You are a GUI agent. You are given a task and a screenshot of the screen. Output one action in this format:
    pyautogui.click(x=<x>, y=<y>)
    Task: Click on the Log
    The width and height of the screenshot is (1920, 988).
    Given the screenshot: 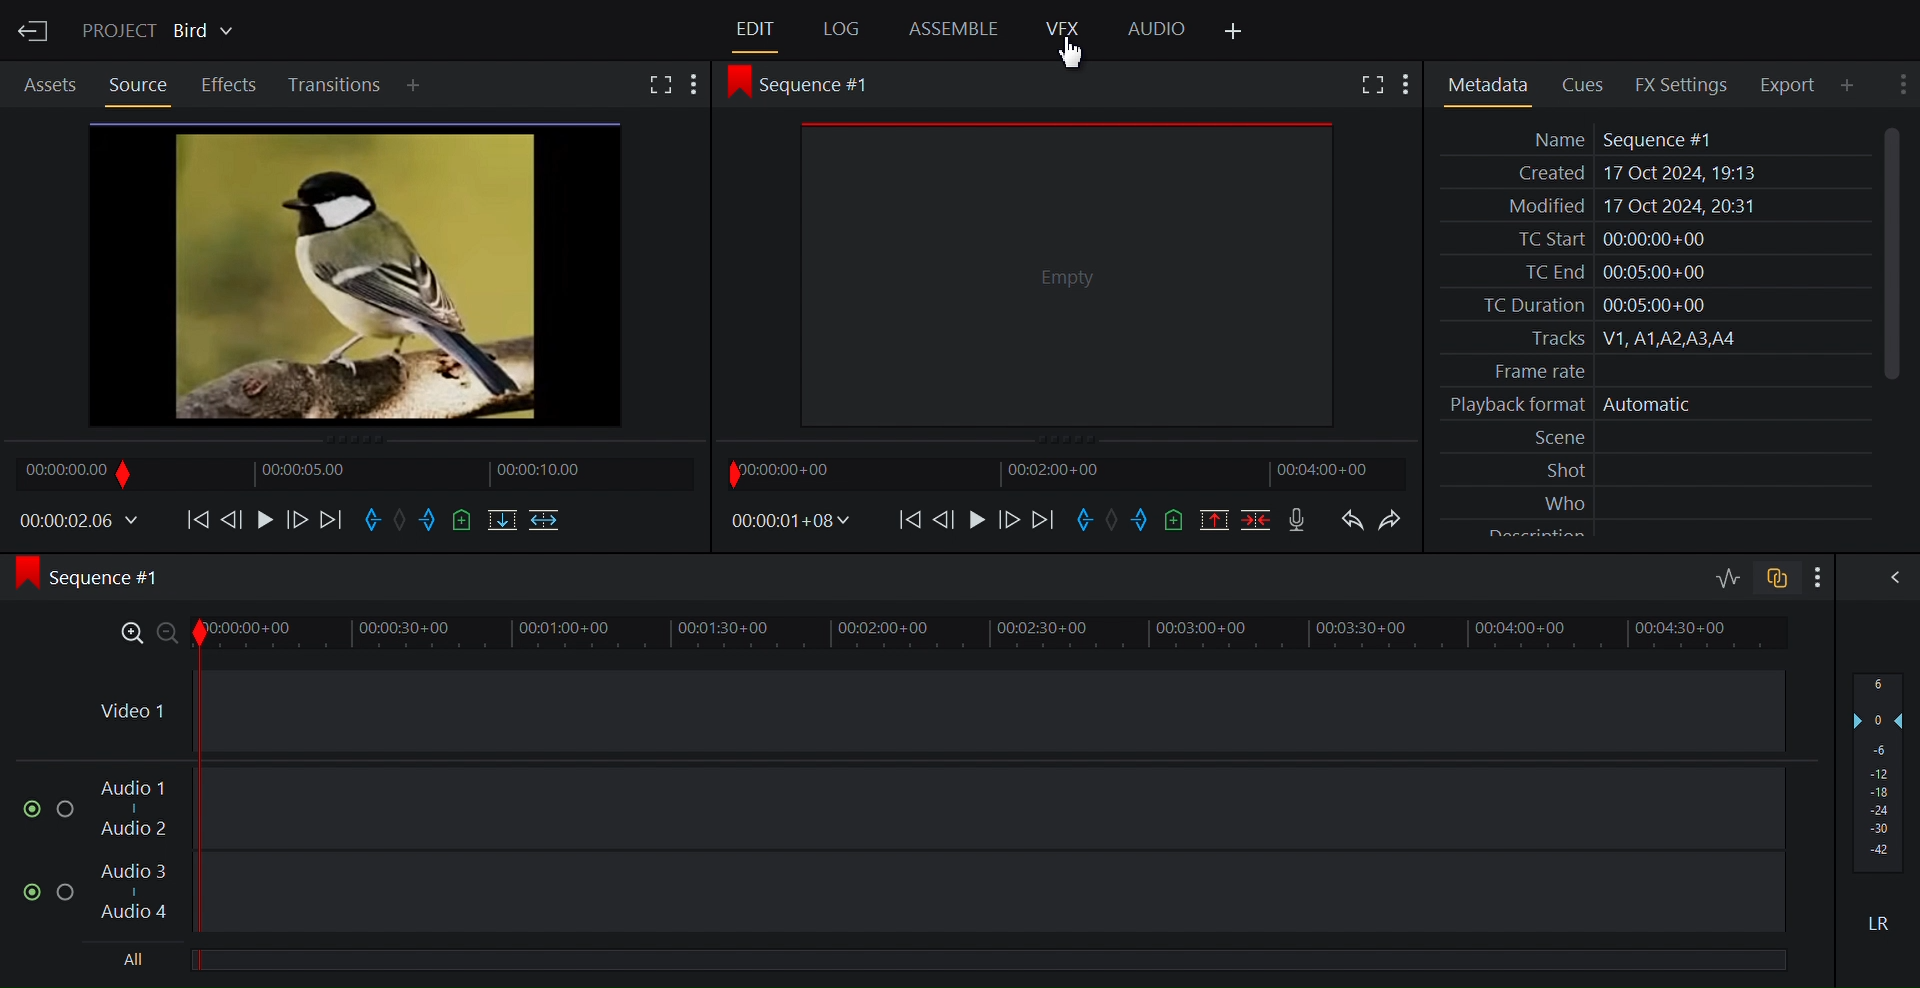 What is the action you would take?
    pyautogui.click(x=838, y=30)
    